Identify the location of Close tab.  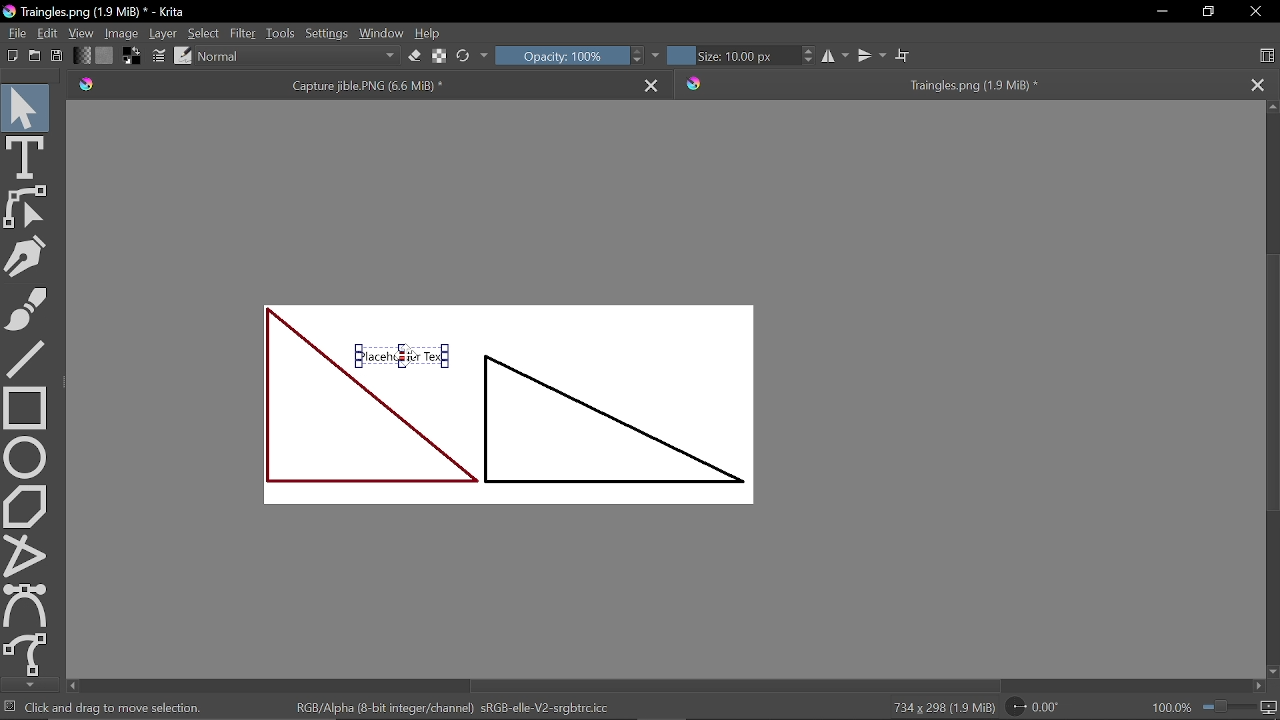
(1263, 83).